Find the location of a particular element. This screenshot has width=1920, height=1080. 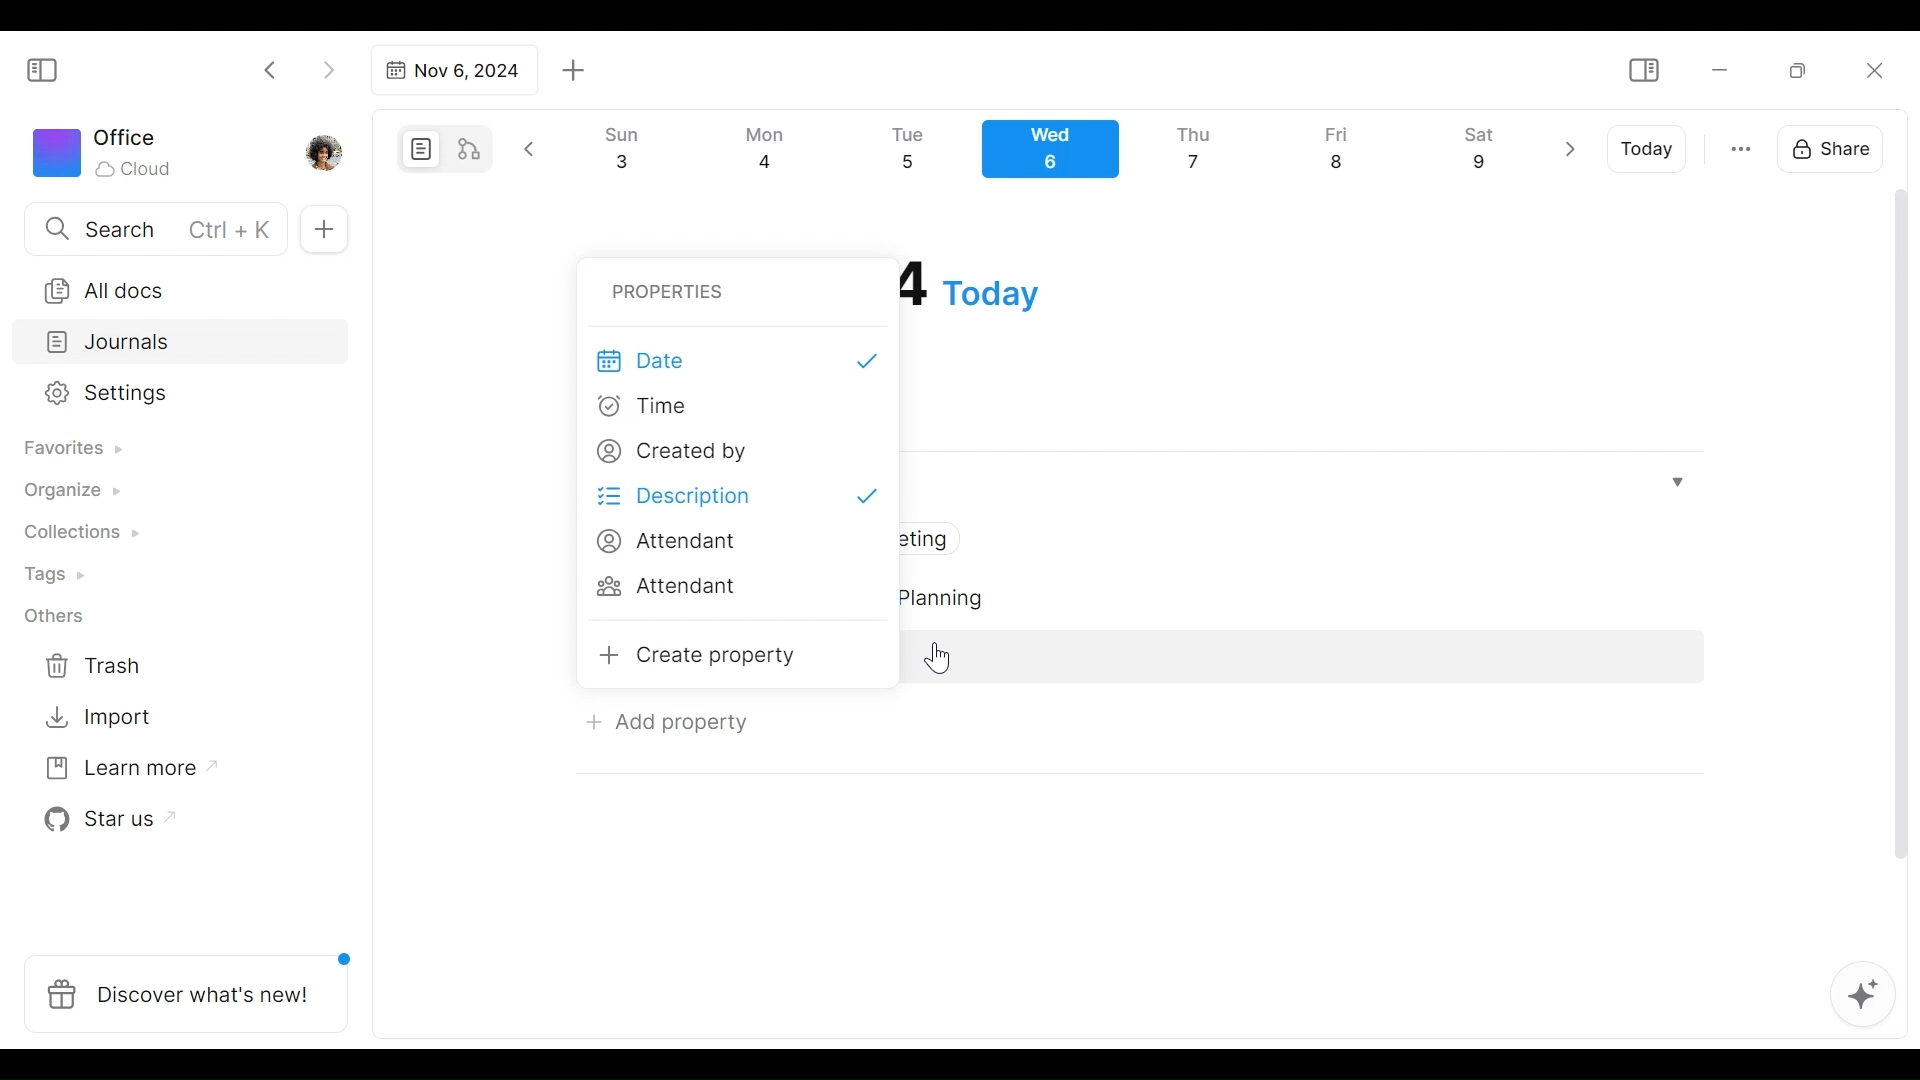

Add Property is located at coordinates (667, 719).